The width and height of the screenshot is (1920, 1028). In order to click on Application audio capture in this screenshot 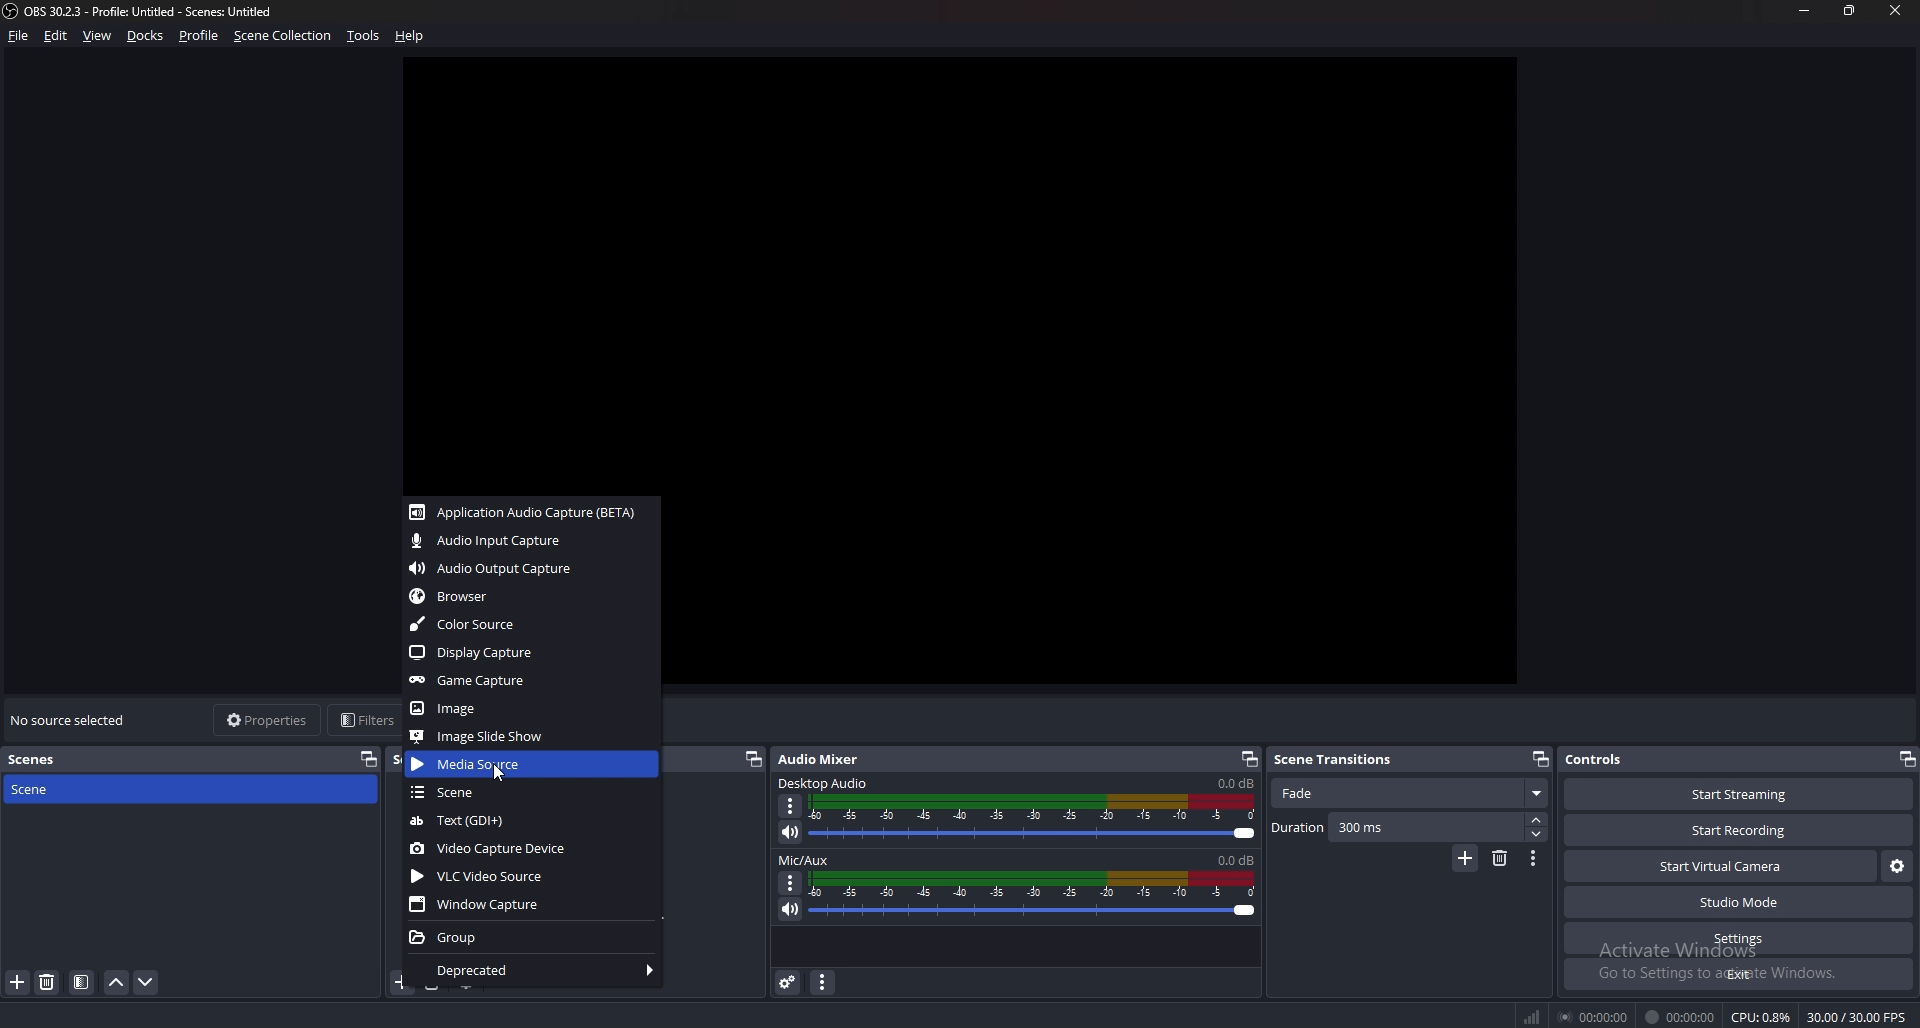, I will do `click(527, 512)`.